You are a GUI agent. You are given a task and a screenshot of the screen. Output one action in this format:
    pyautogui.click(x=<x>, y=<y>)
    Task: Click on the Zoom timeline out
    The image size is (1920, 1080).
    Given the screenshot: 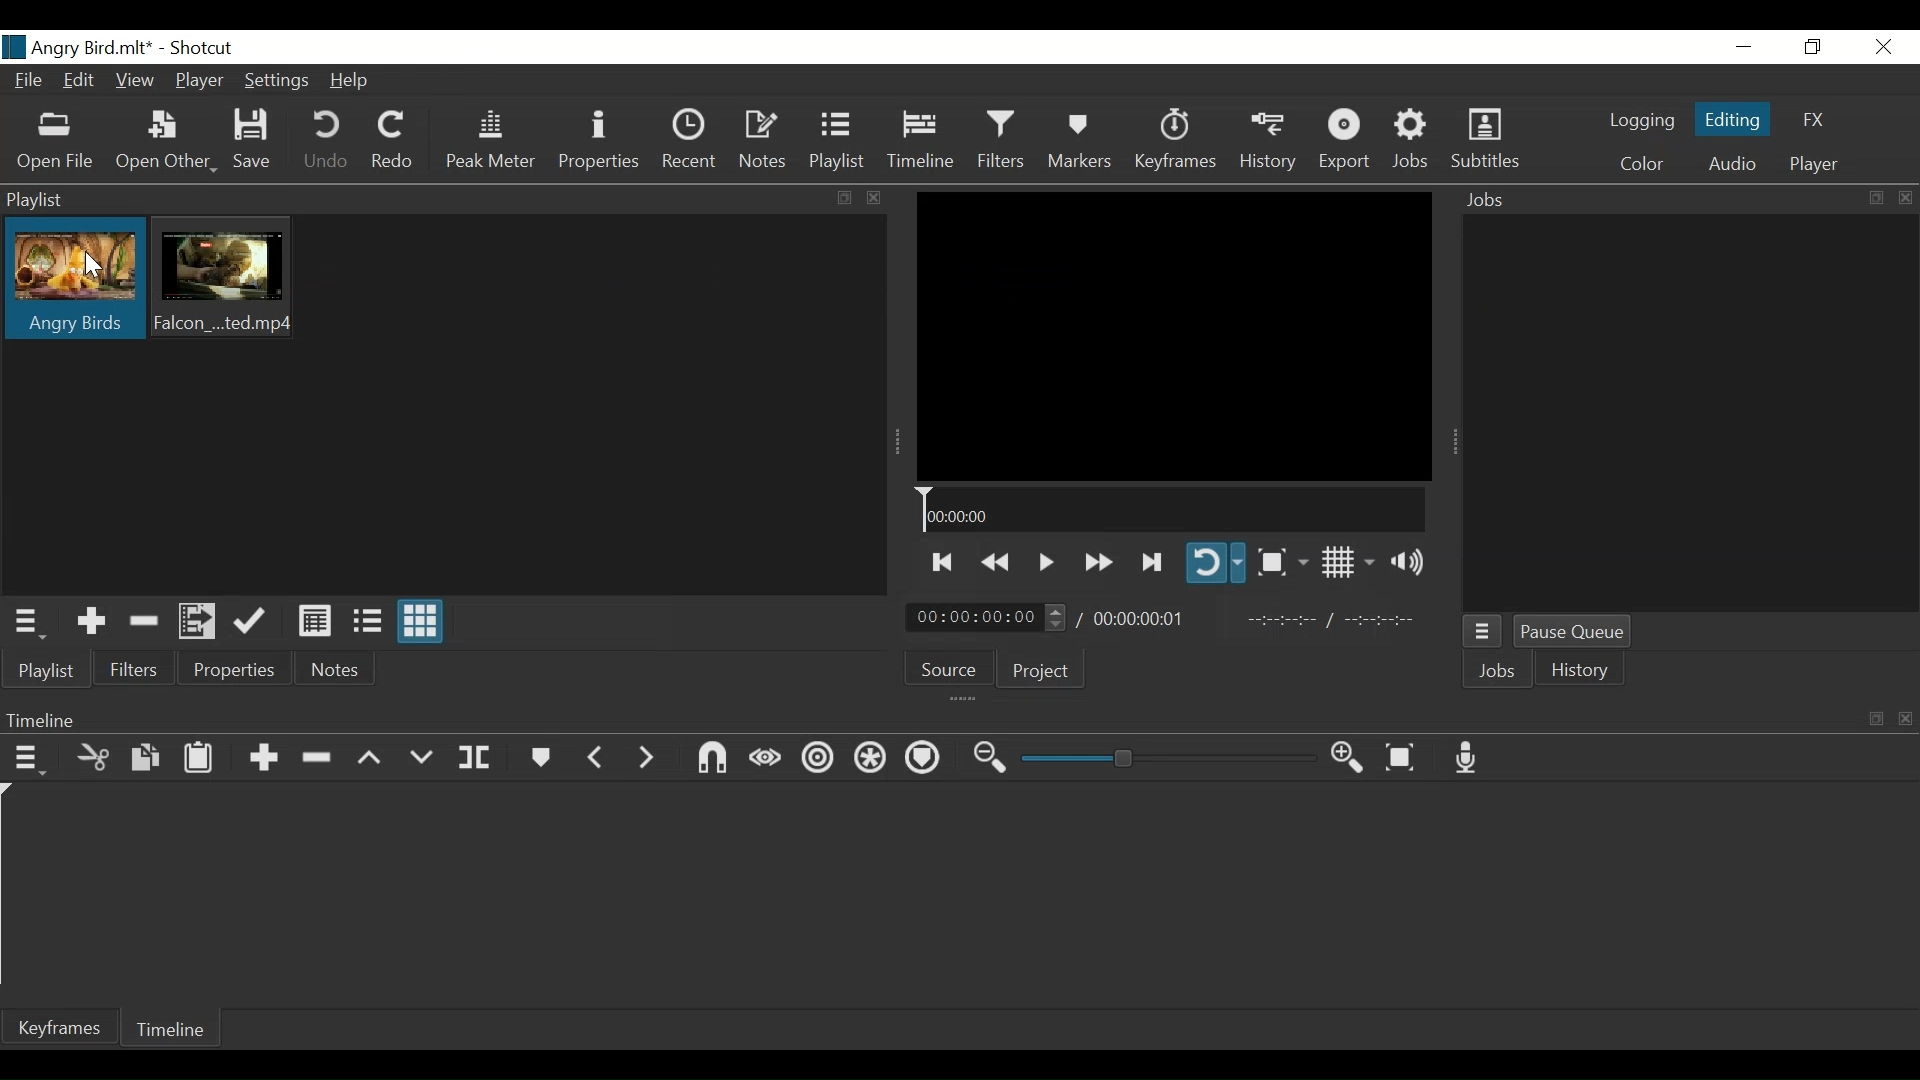 What is the action you would take?
    pyautogui.click(x=986, y=760)
    